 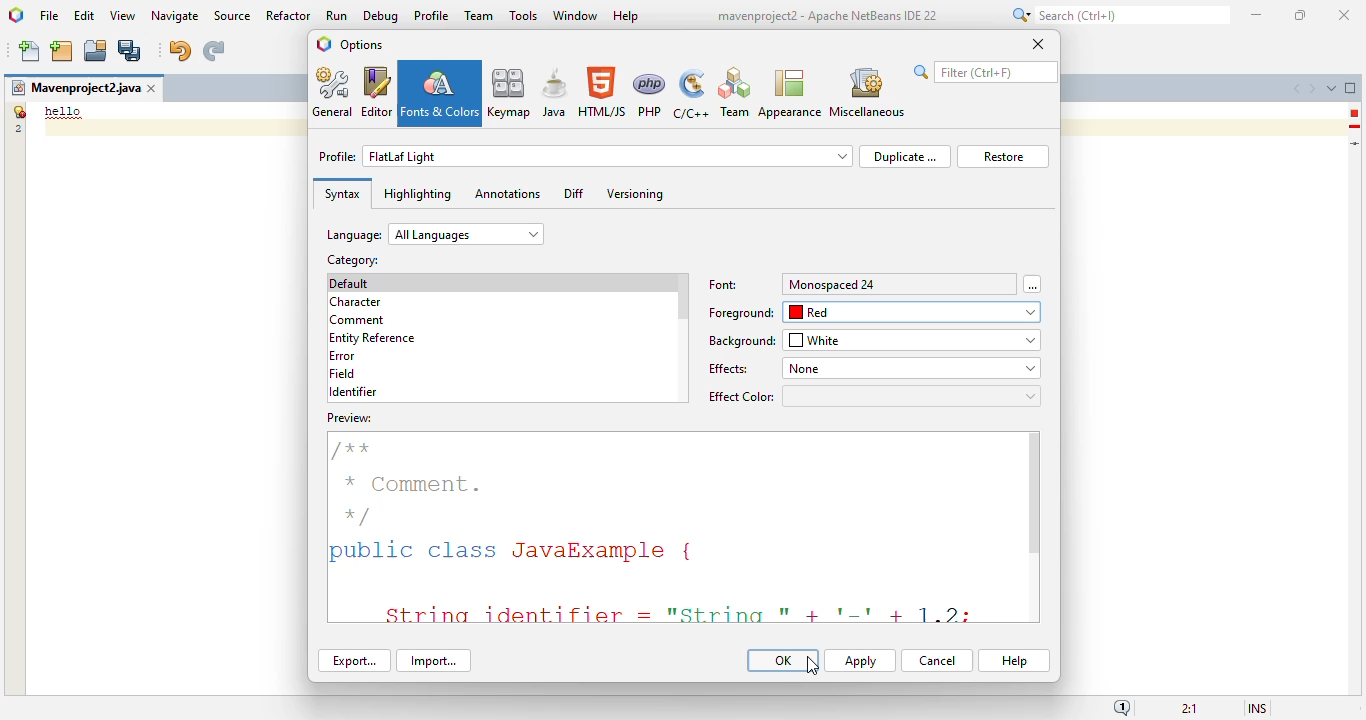 What do you see at coordinates (873, 396) in the screenshot?
I see `effect color: ` at bounding box center [873, 396].